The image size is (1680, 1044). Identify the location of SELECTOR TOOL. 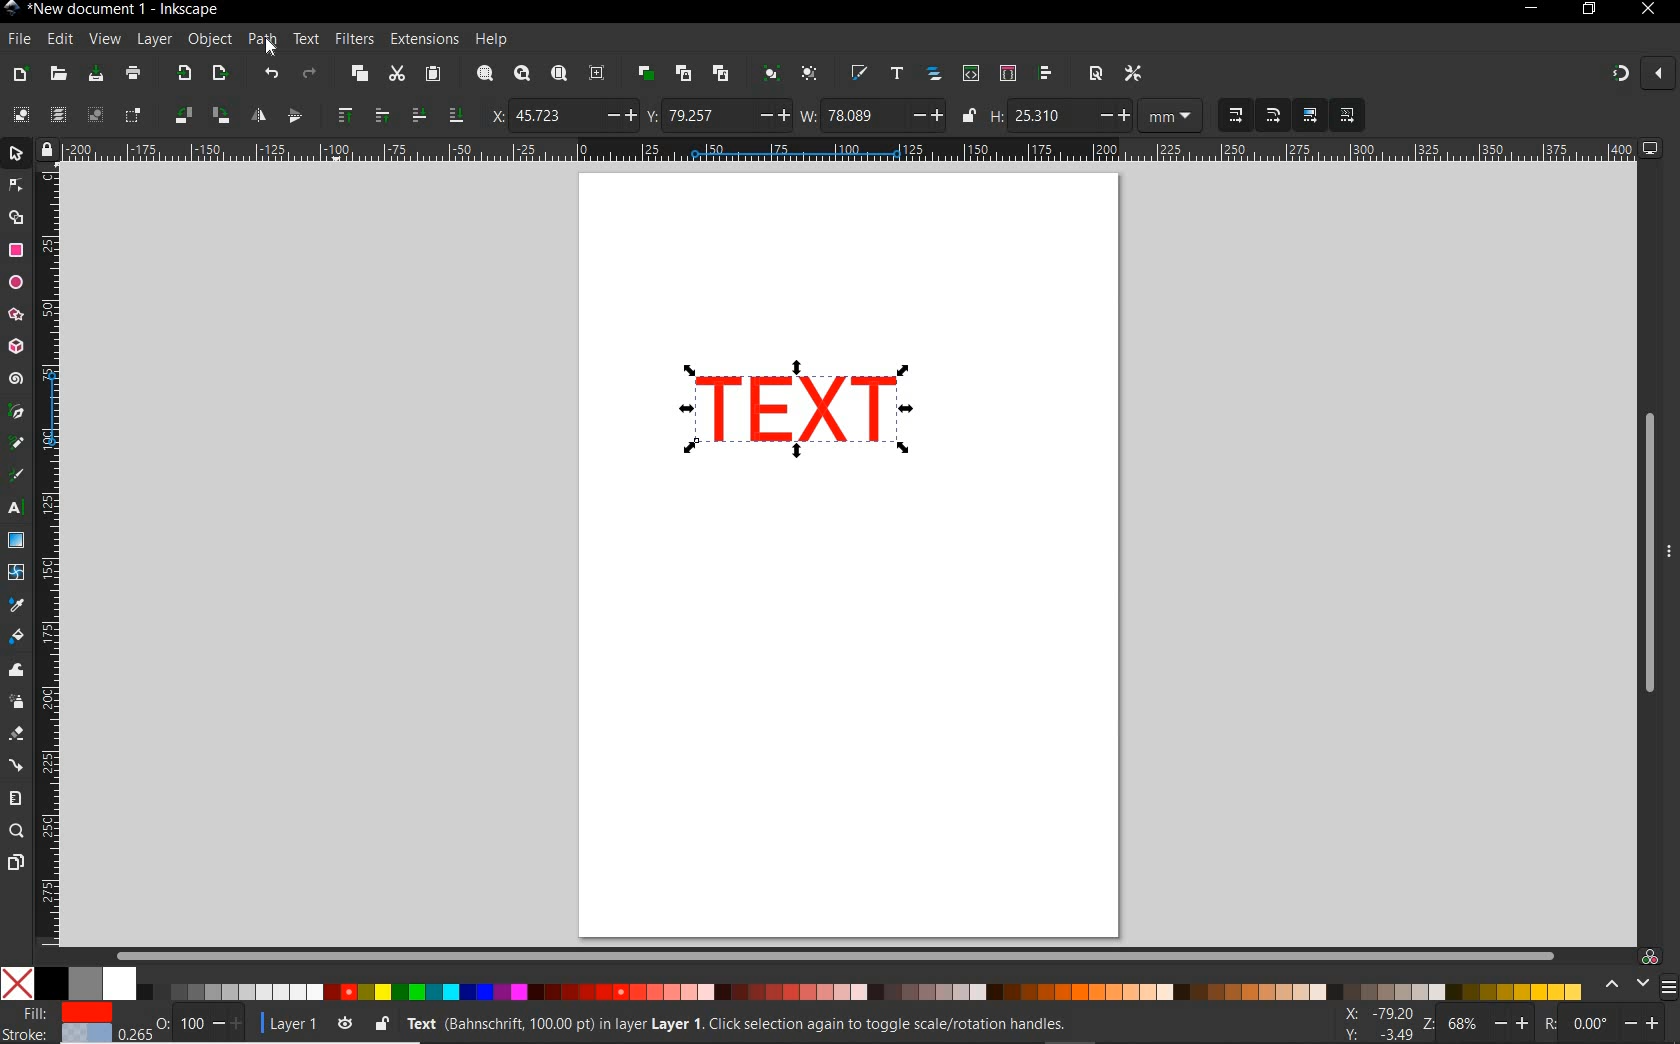
(17, 205).